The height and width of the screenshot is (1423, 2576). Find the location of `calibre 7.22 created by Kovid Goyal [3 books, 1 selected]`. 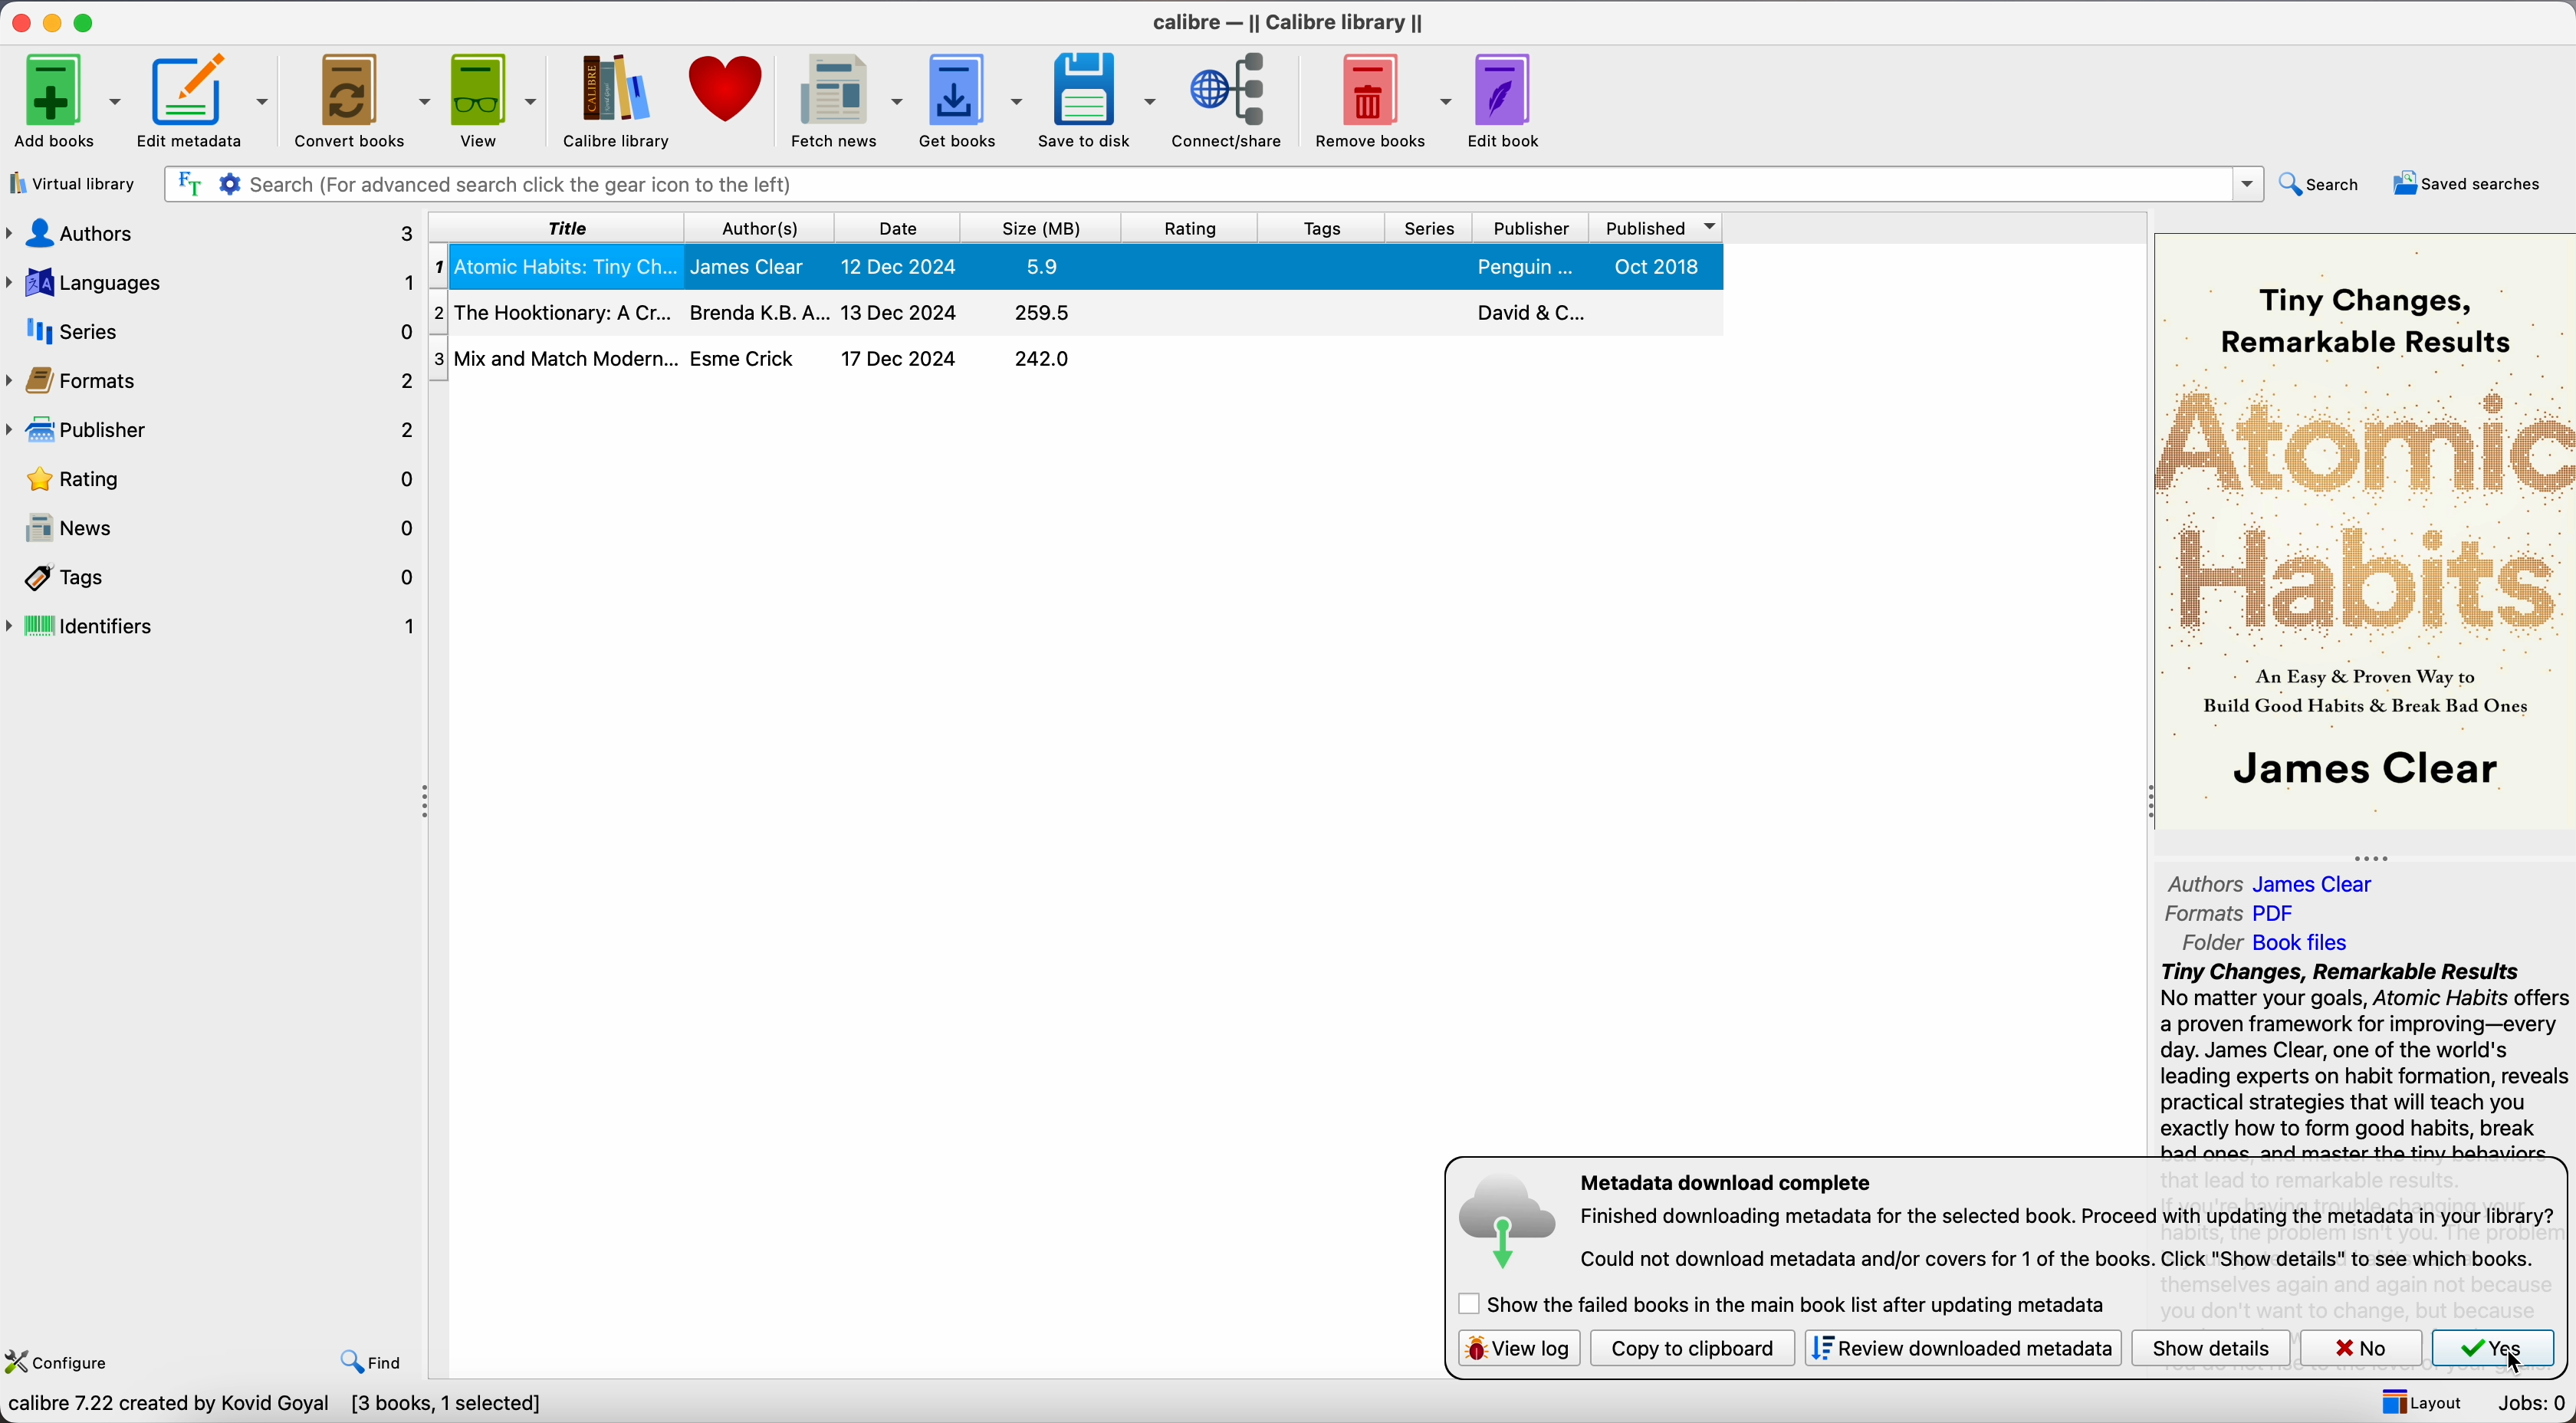

calibre 7.22 created by Kovid Goyal [3 books, 1 selected] is located at coordinates (272, 1406).